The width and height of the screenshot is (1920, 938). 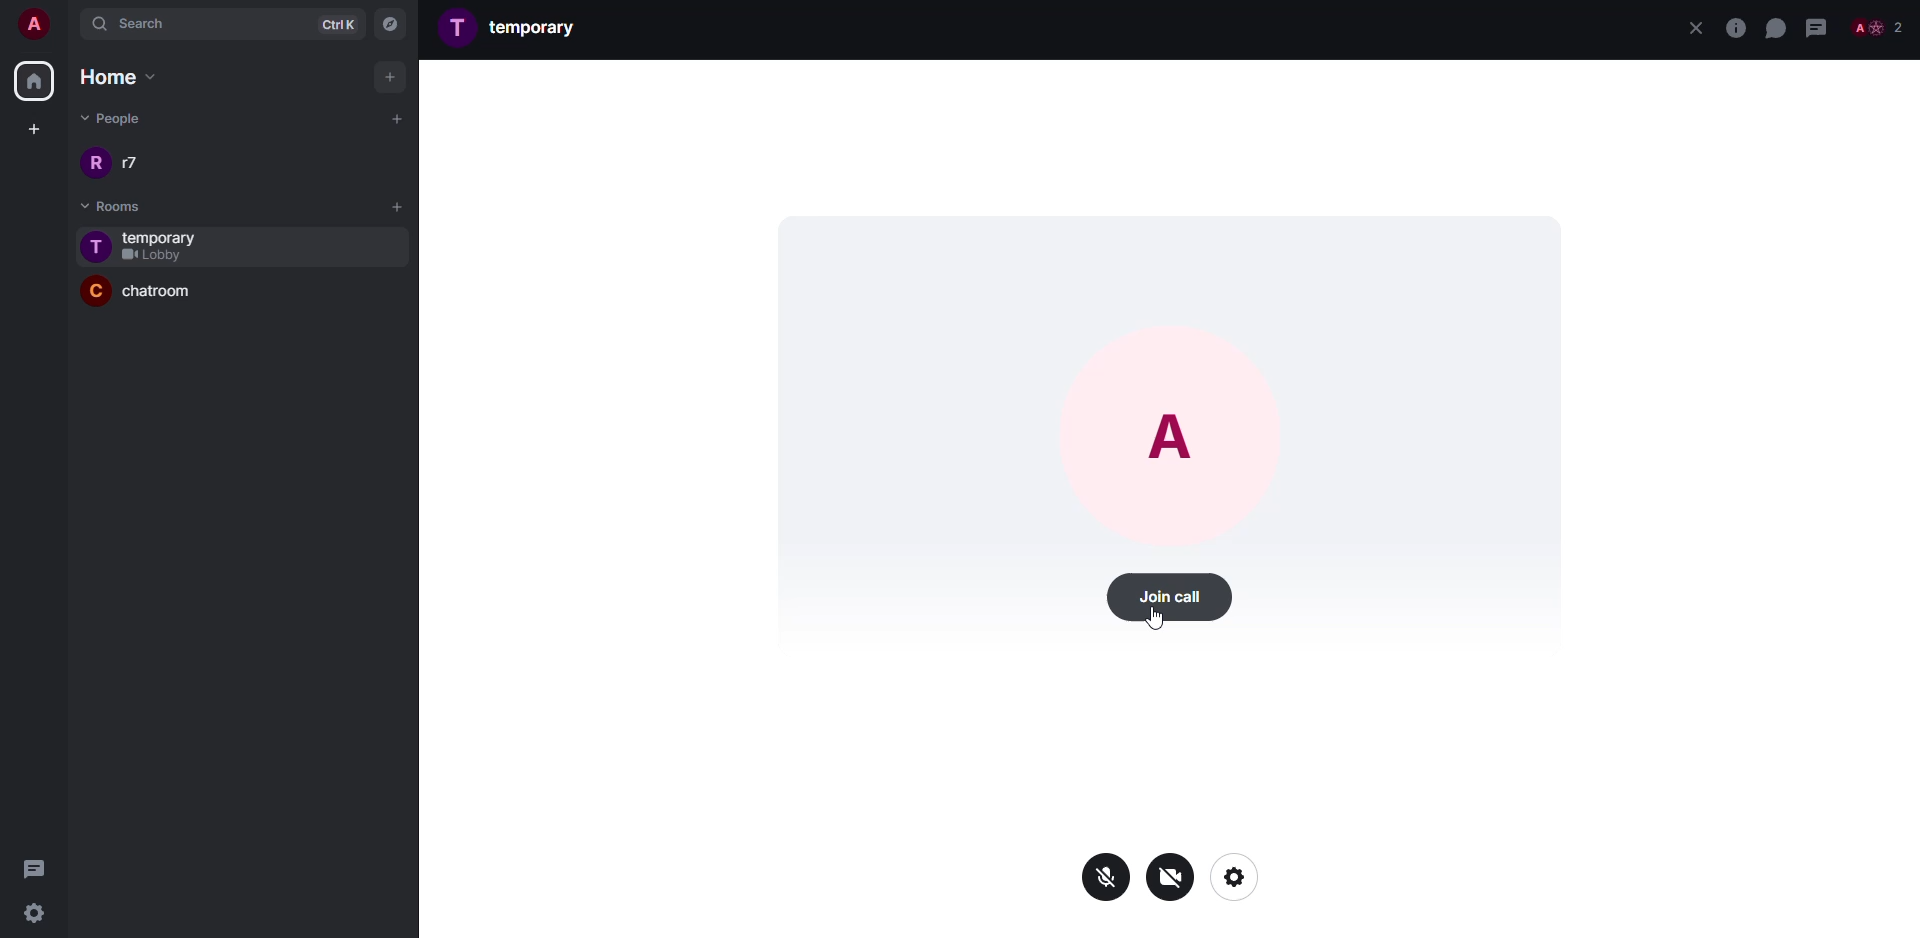 I want to click on profile, so click(x=96, y=247).